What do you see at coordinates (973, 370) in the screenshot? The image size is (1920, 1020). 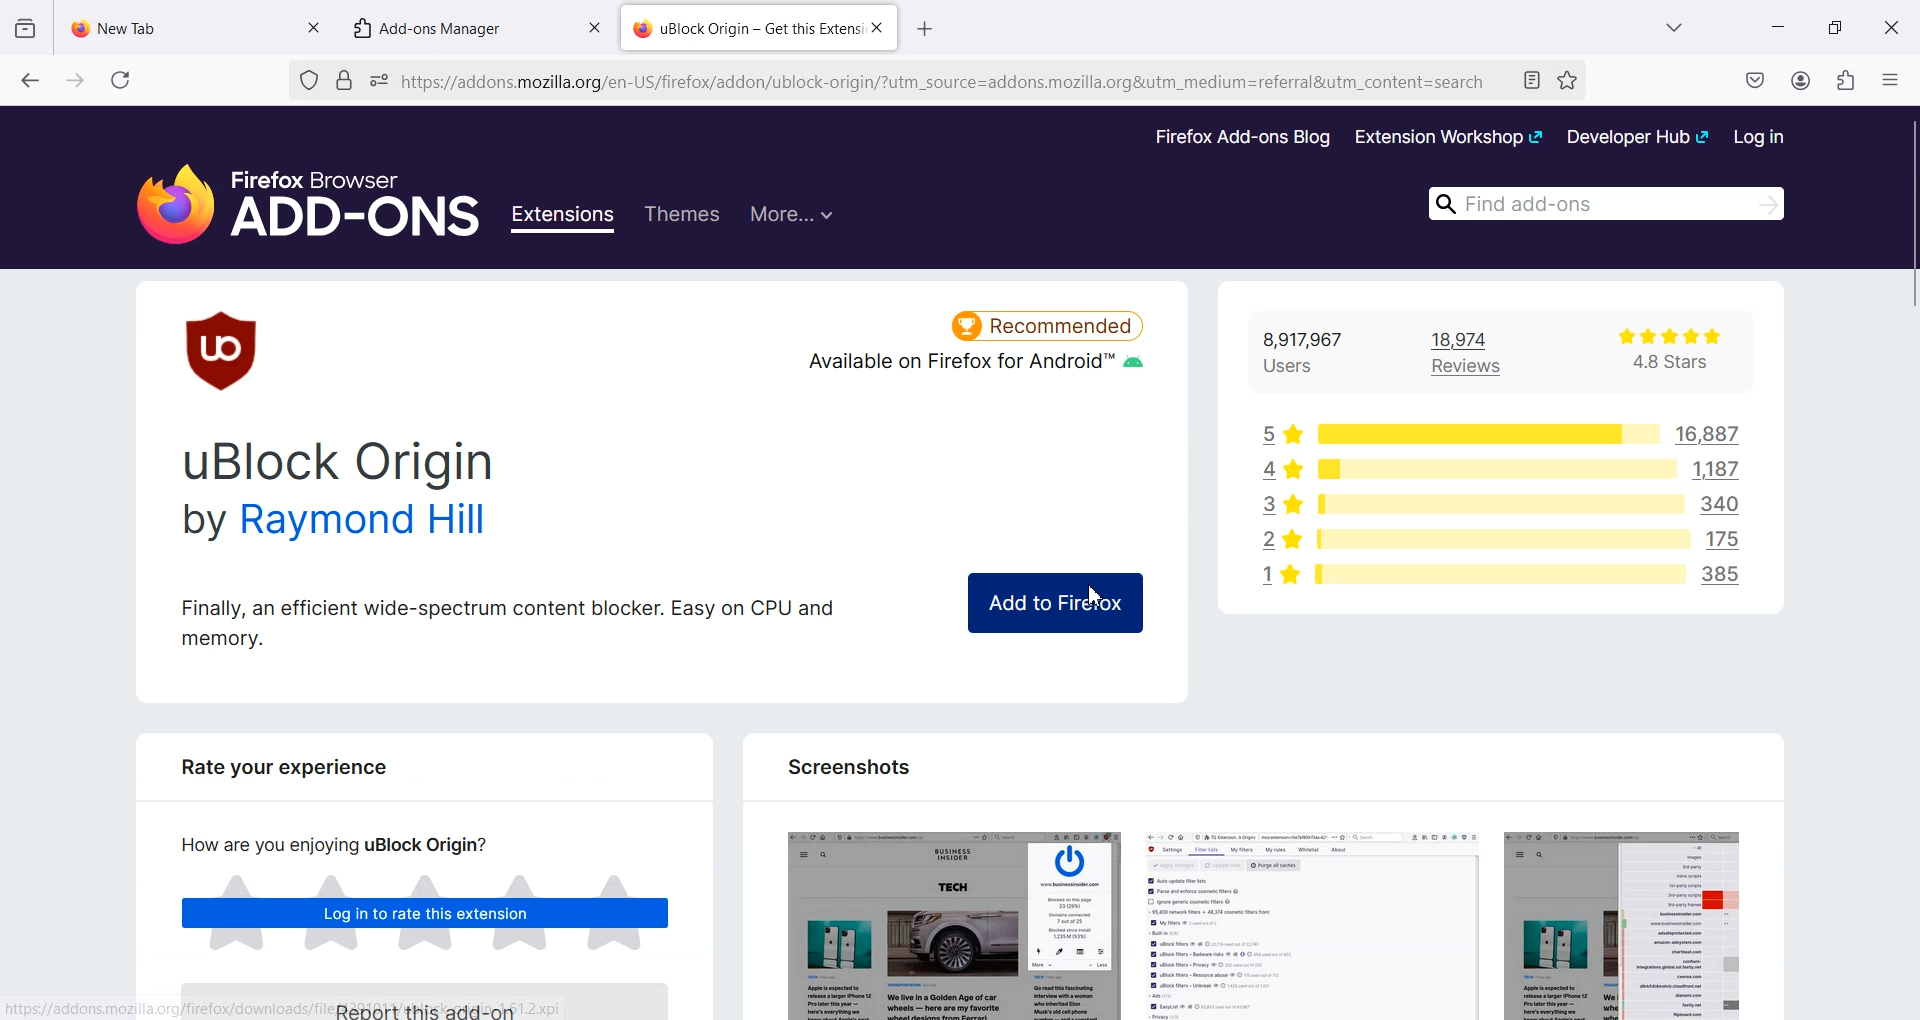 I see `Available on Firefox for Android™` at bounding box center [973, 370].